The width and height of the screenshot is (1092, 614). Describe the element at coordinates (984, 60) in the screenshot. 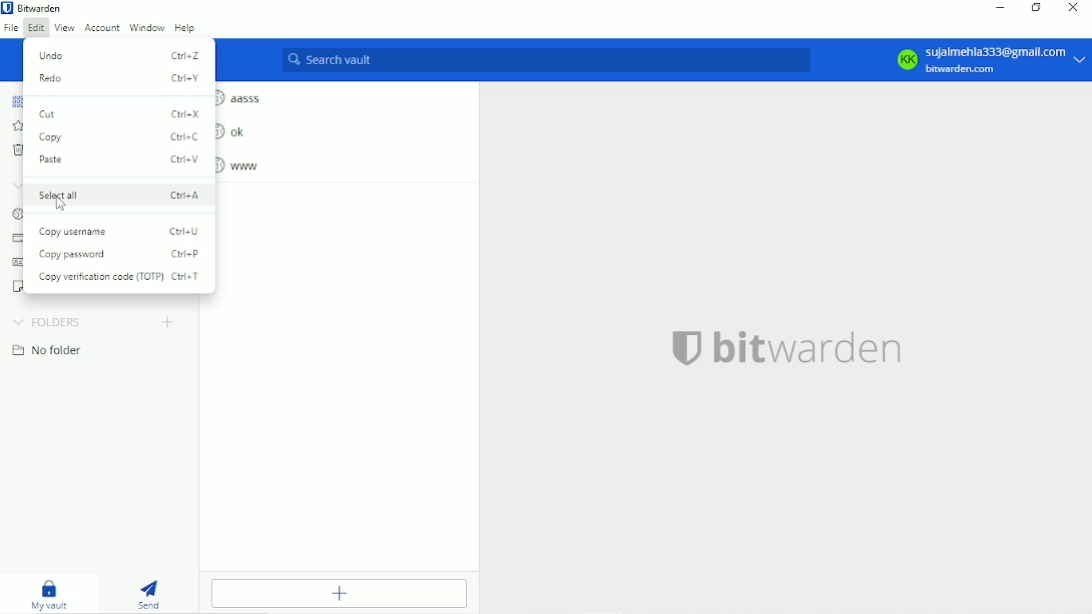

I see `Account` at that location.